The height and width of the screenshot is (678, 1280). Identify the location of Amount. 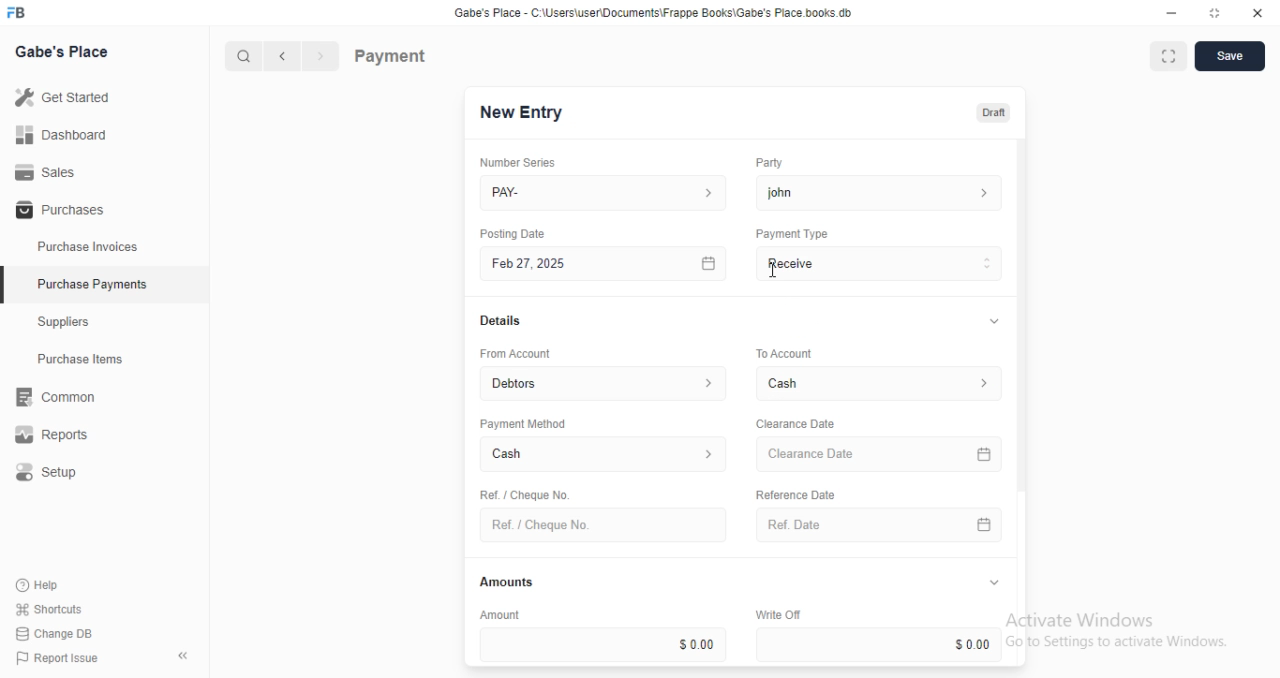
(497, 614).